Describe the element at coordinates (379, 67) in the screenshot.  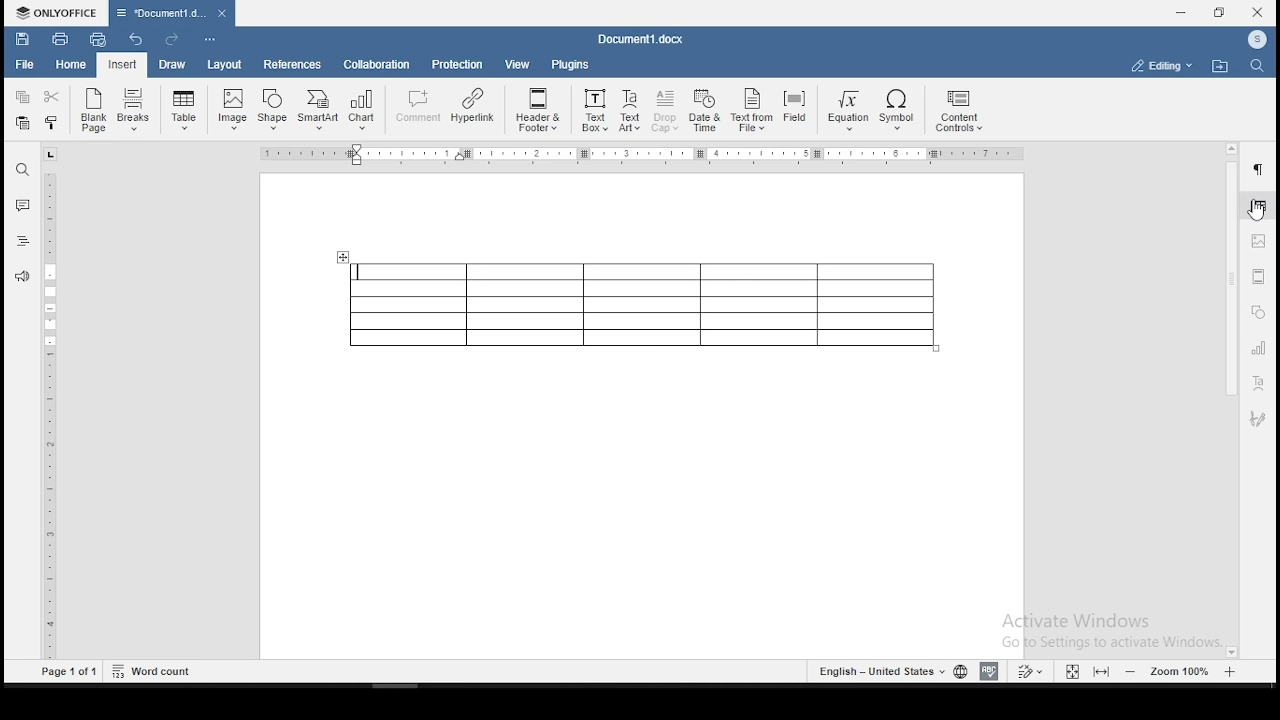
I see `collaboration` at that location.